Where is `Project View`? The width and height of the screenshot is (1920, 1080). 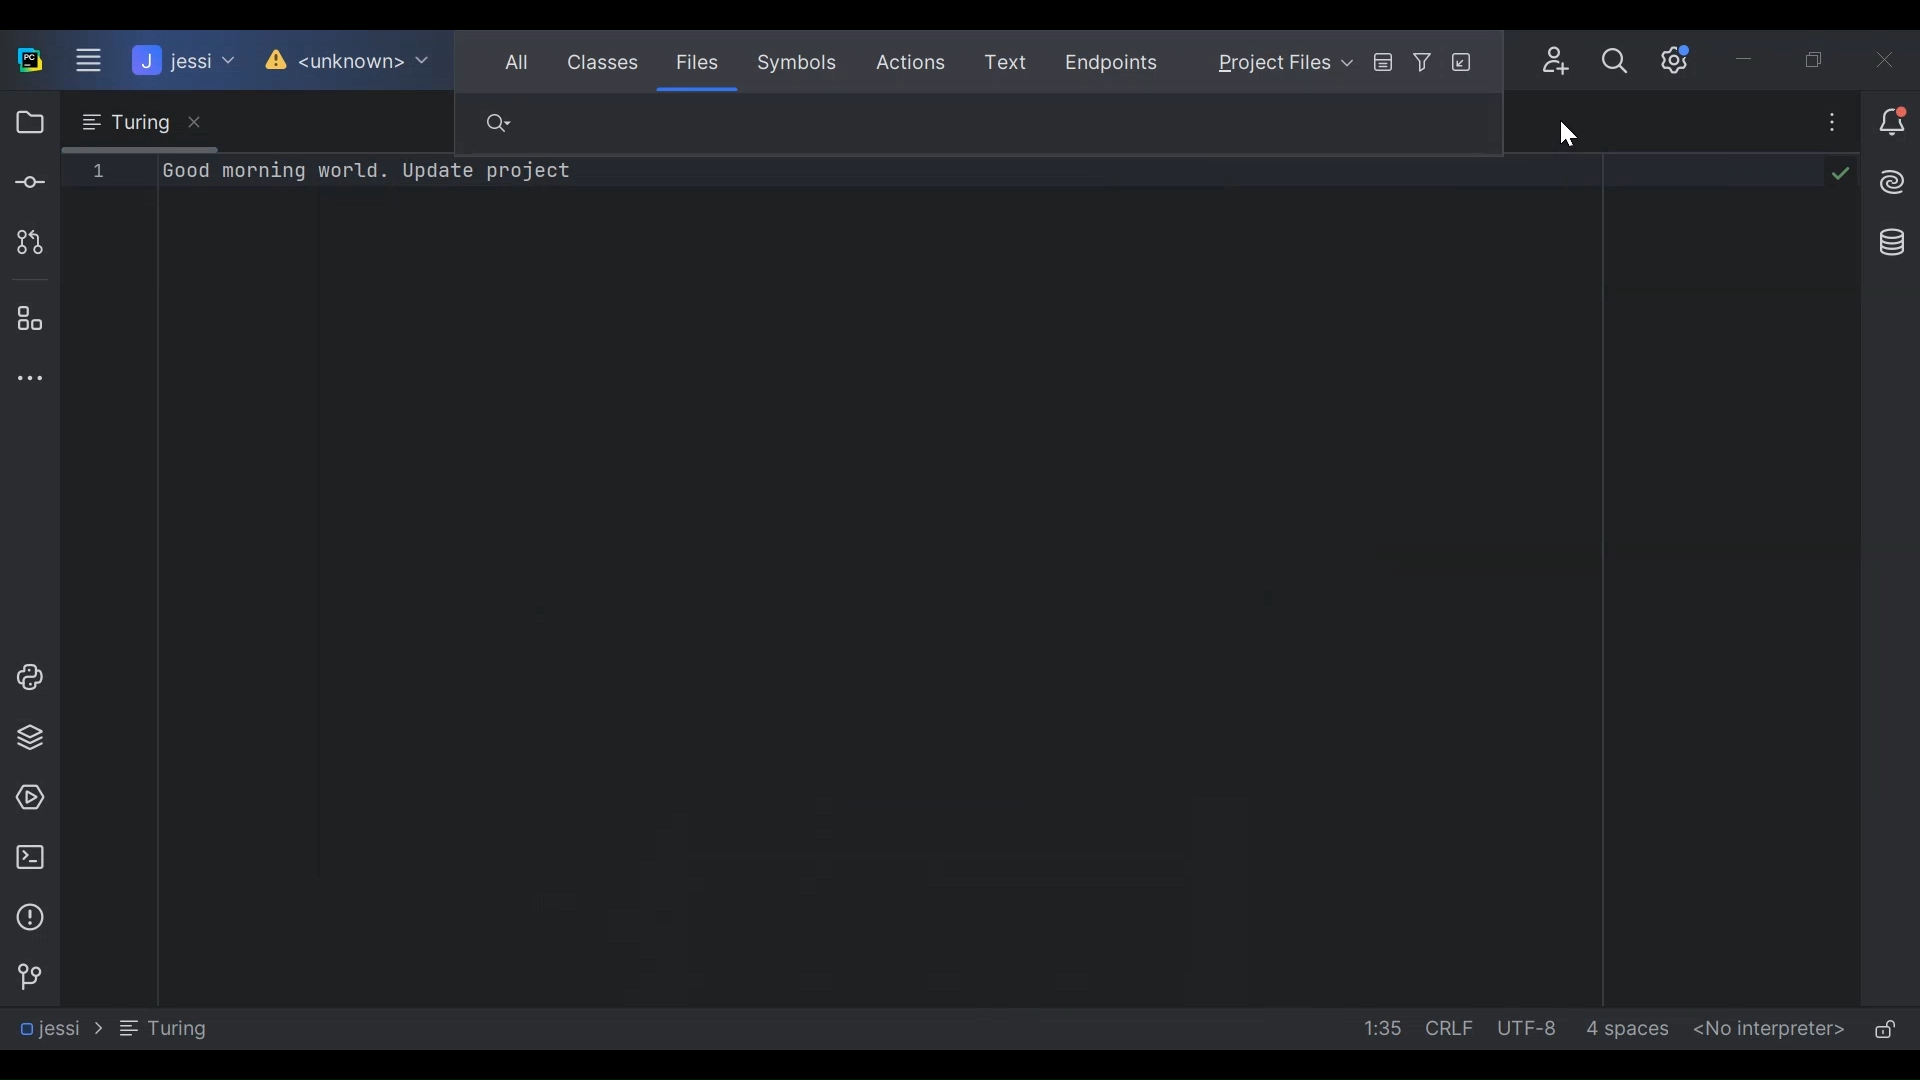
Project View is located at coordinates (28, 123).